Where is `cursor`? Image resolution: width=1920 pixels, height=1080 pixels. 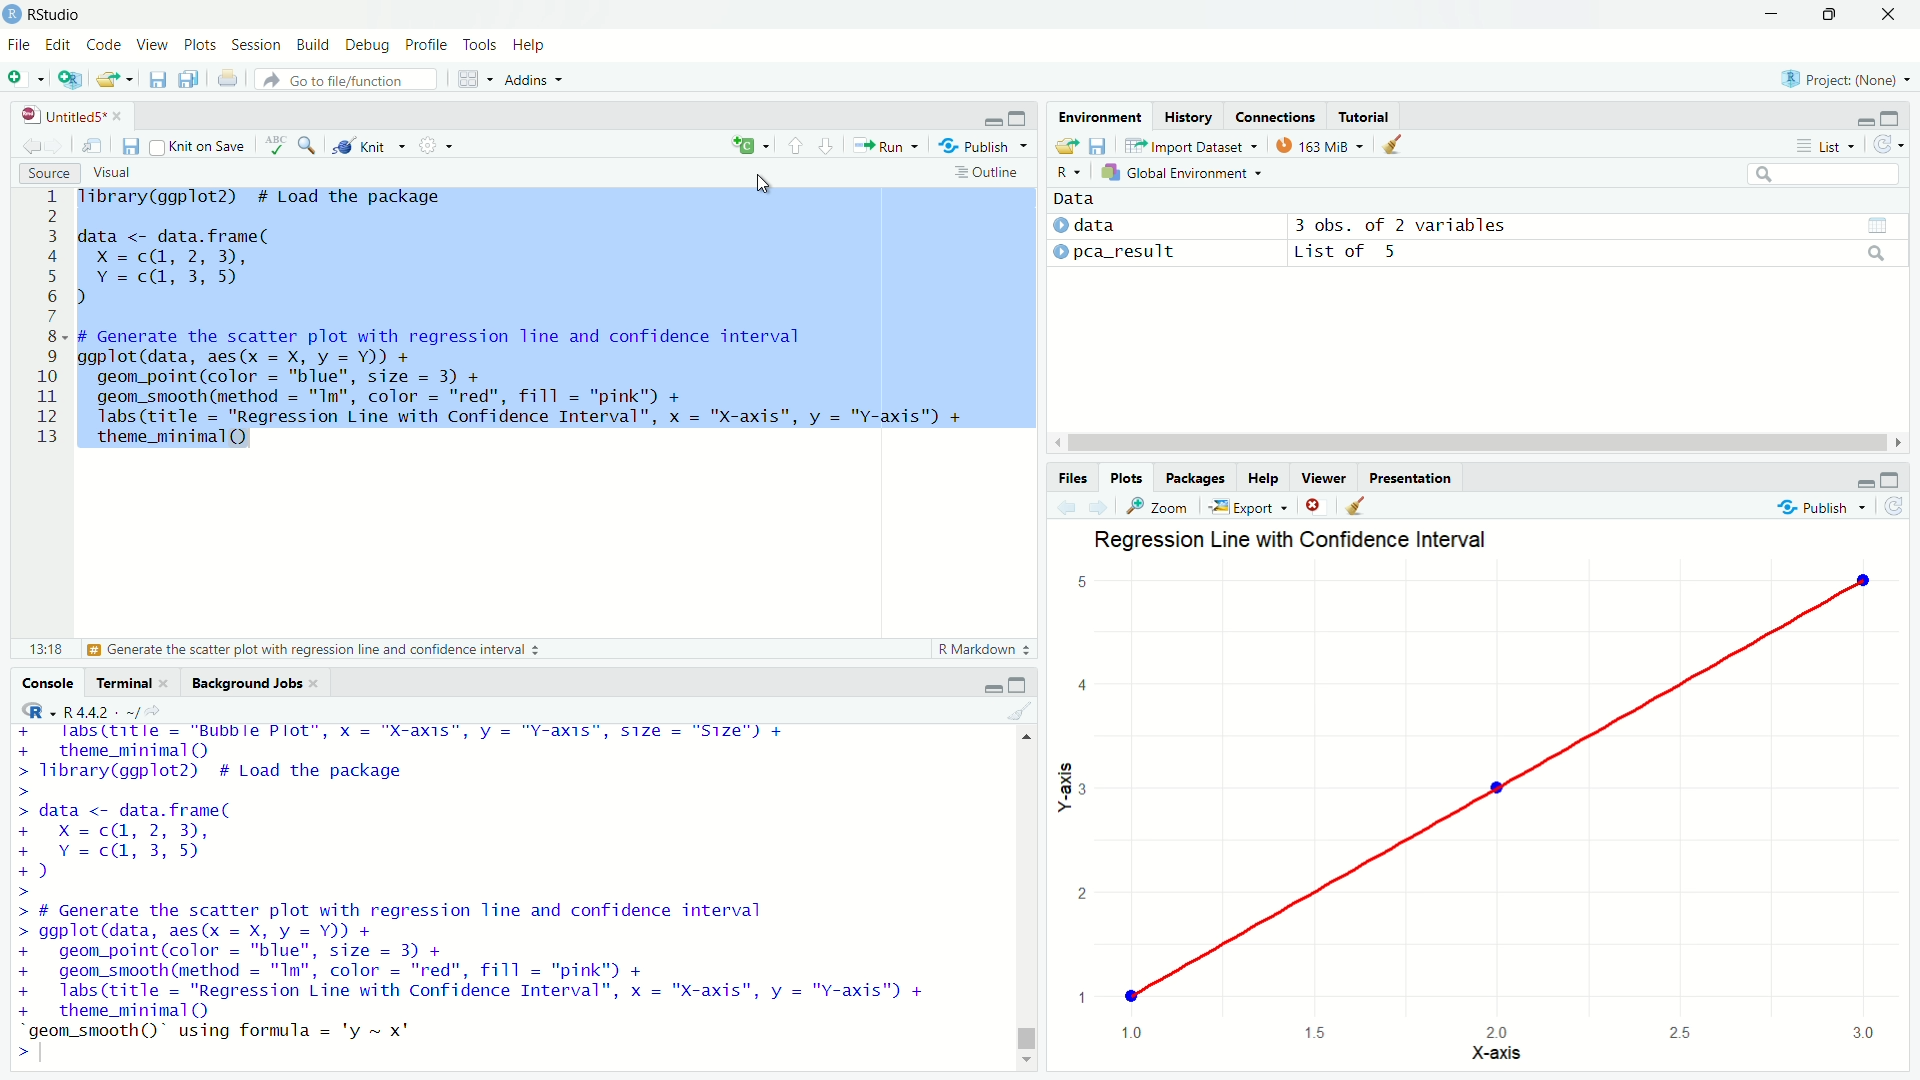
cursor is located at coordinates (763, 185).